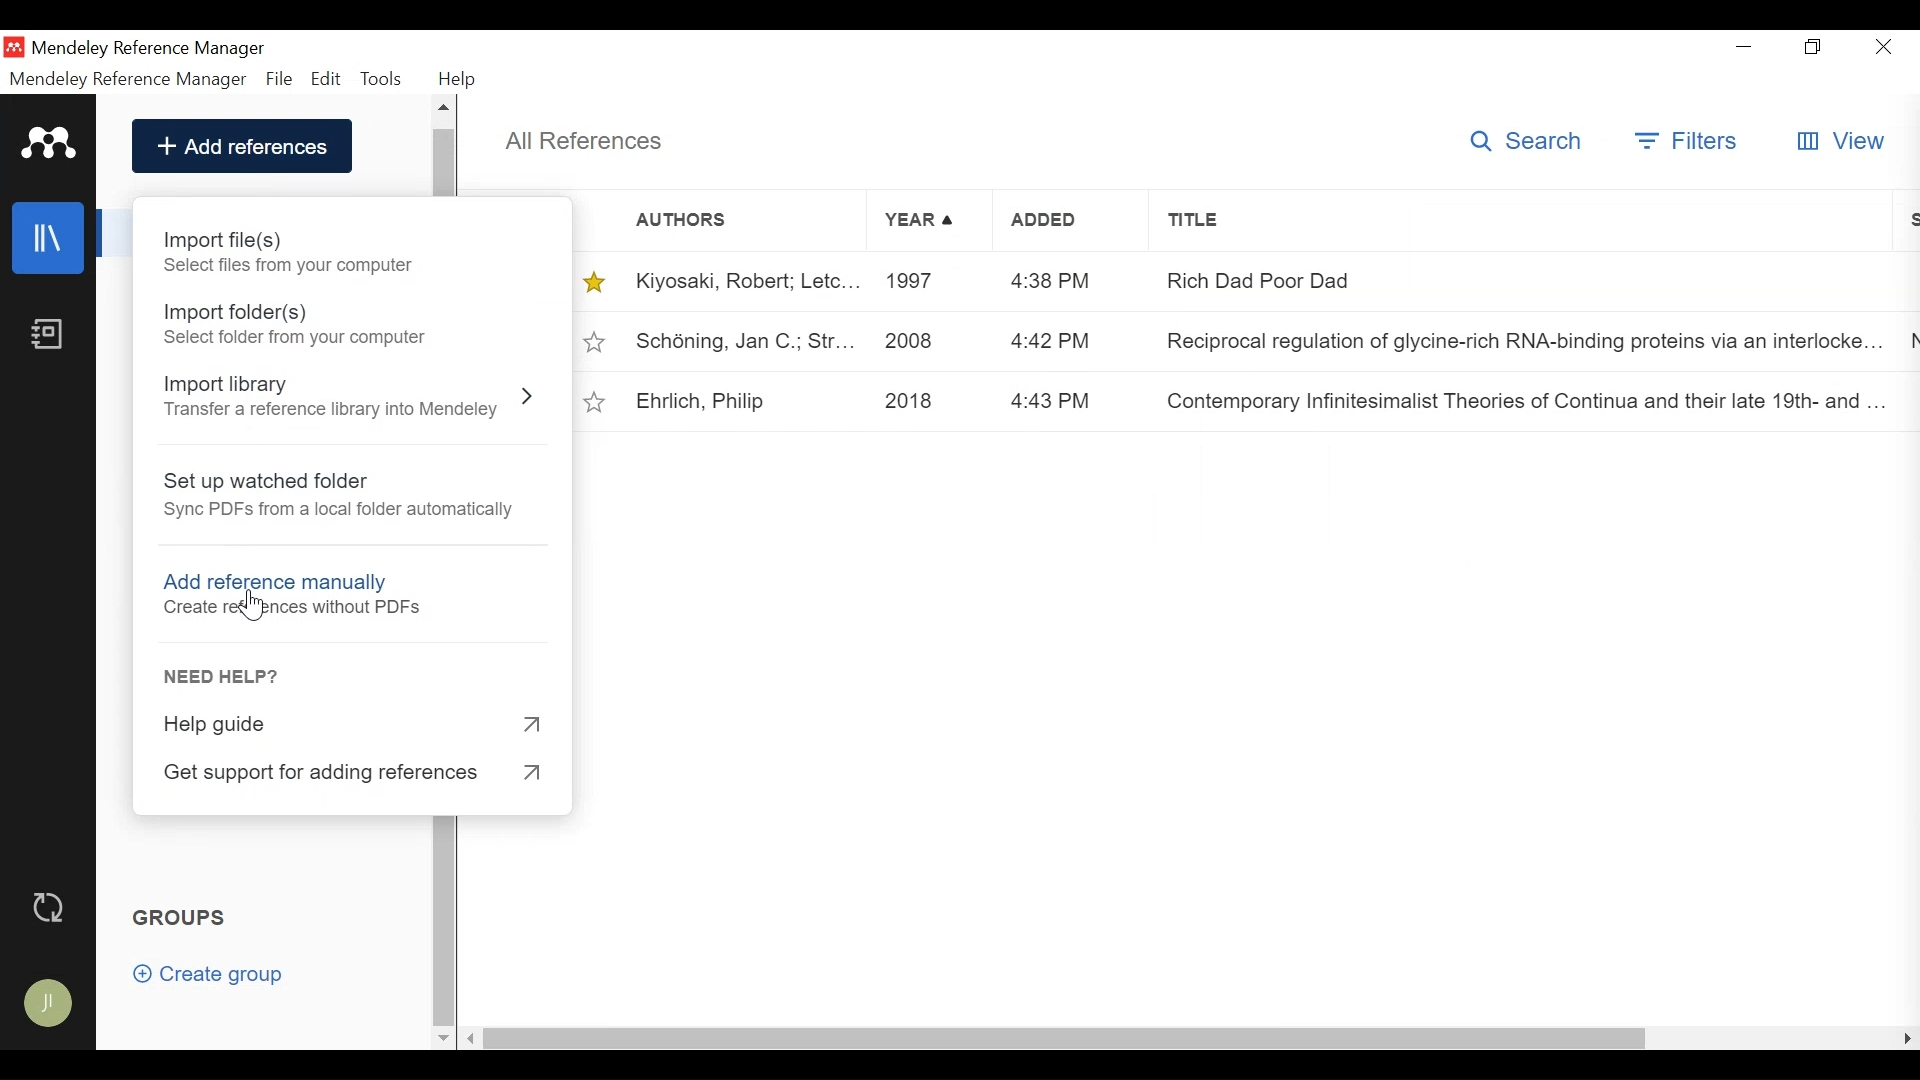 This screenshot has width=1920, height=1080. What do you see at coordinates (227, 383) in the screenshot?
I see `Import Library` at bounding box center [227, 383].